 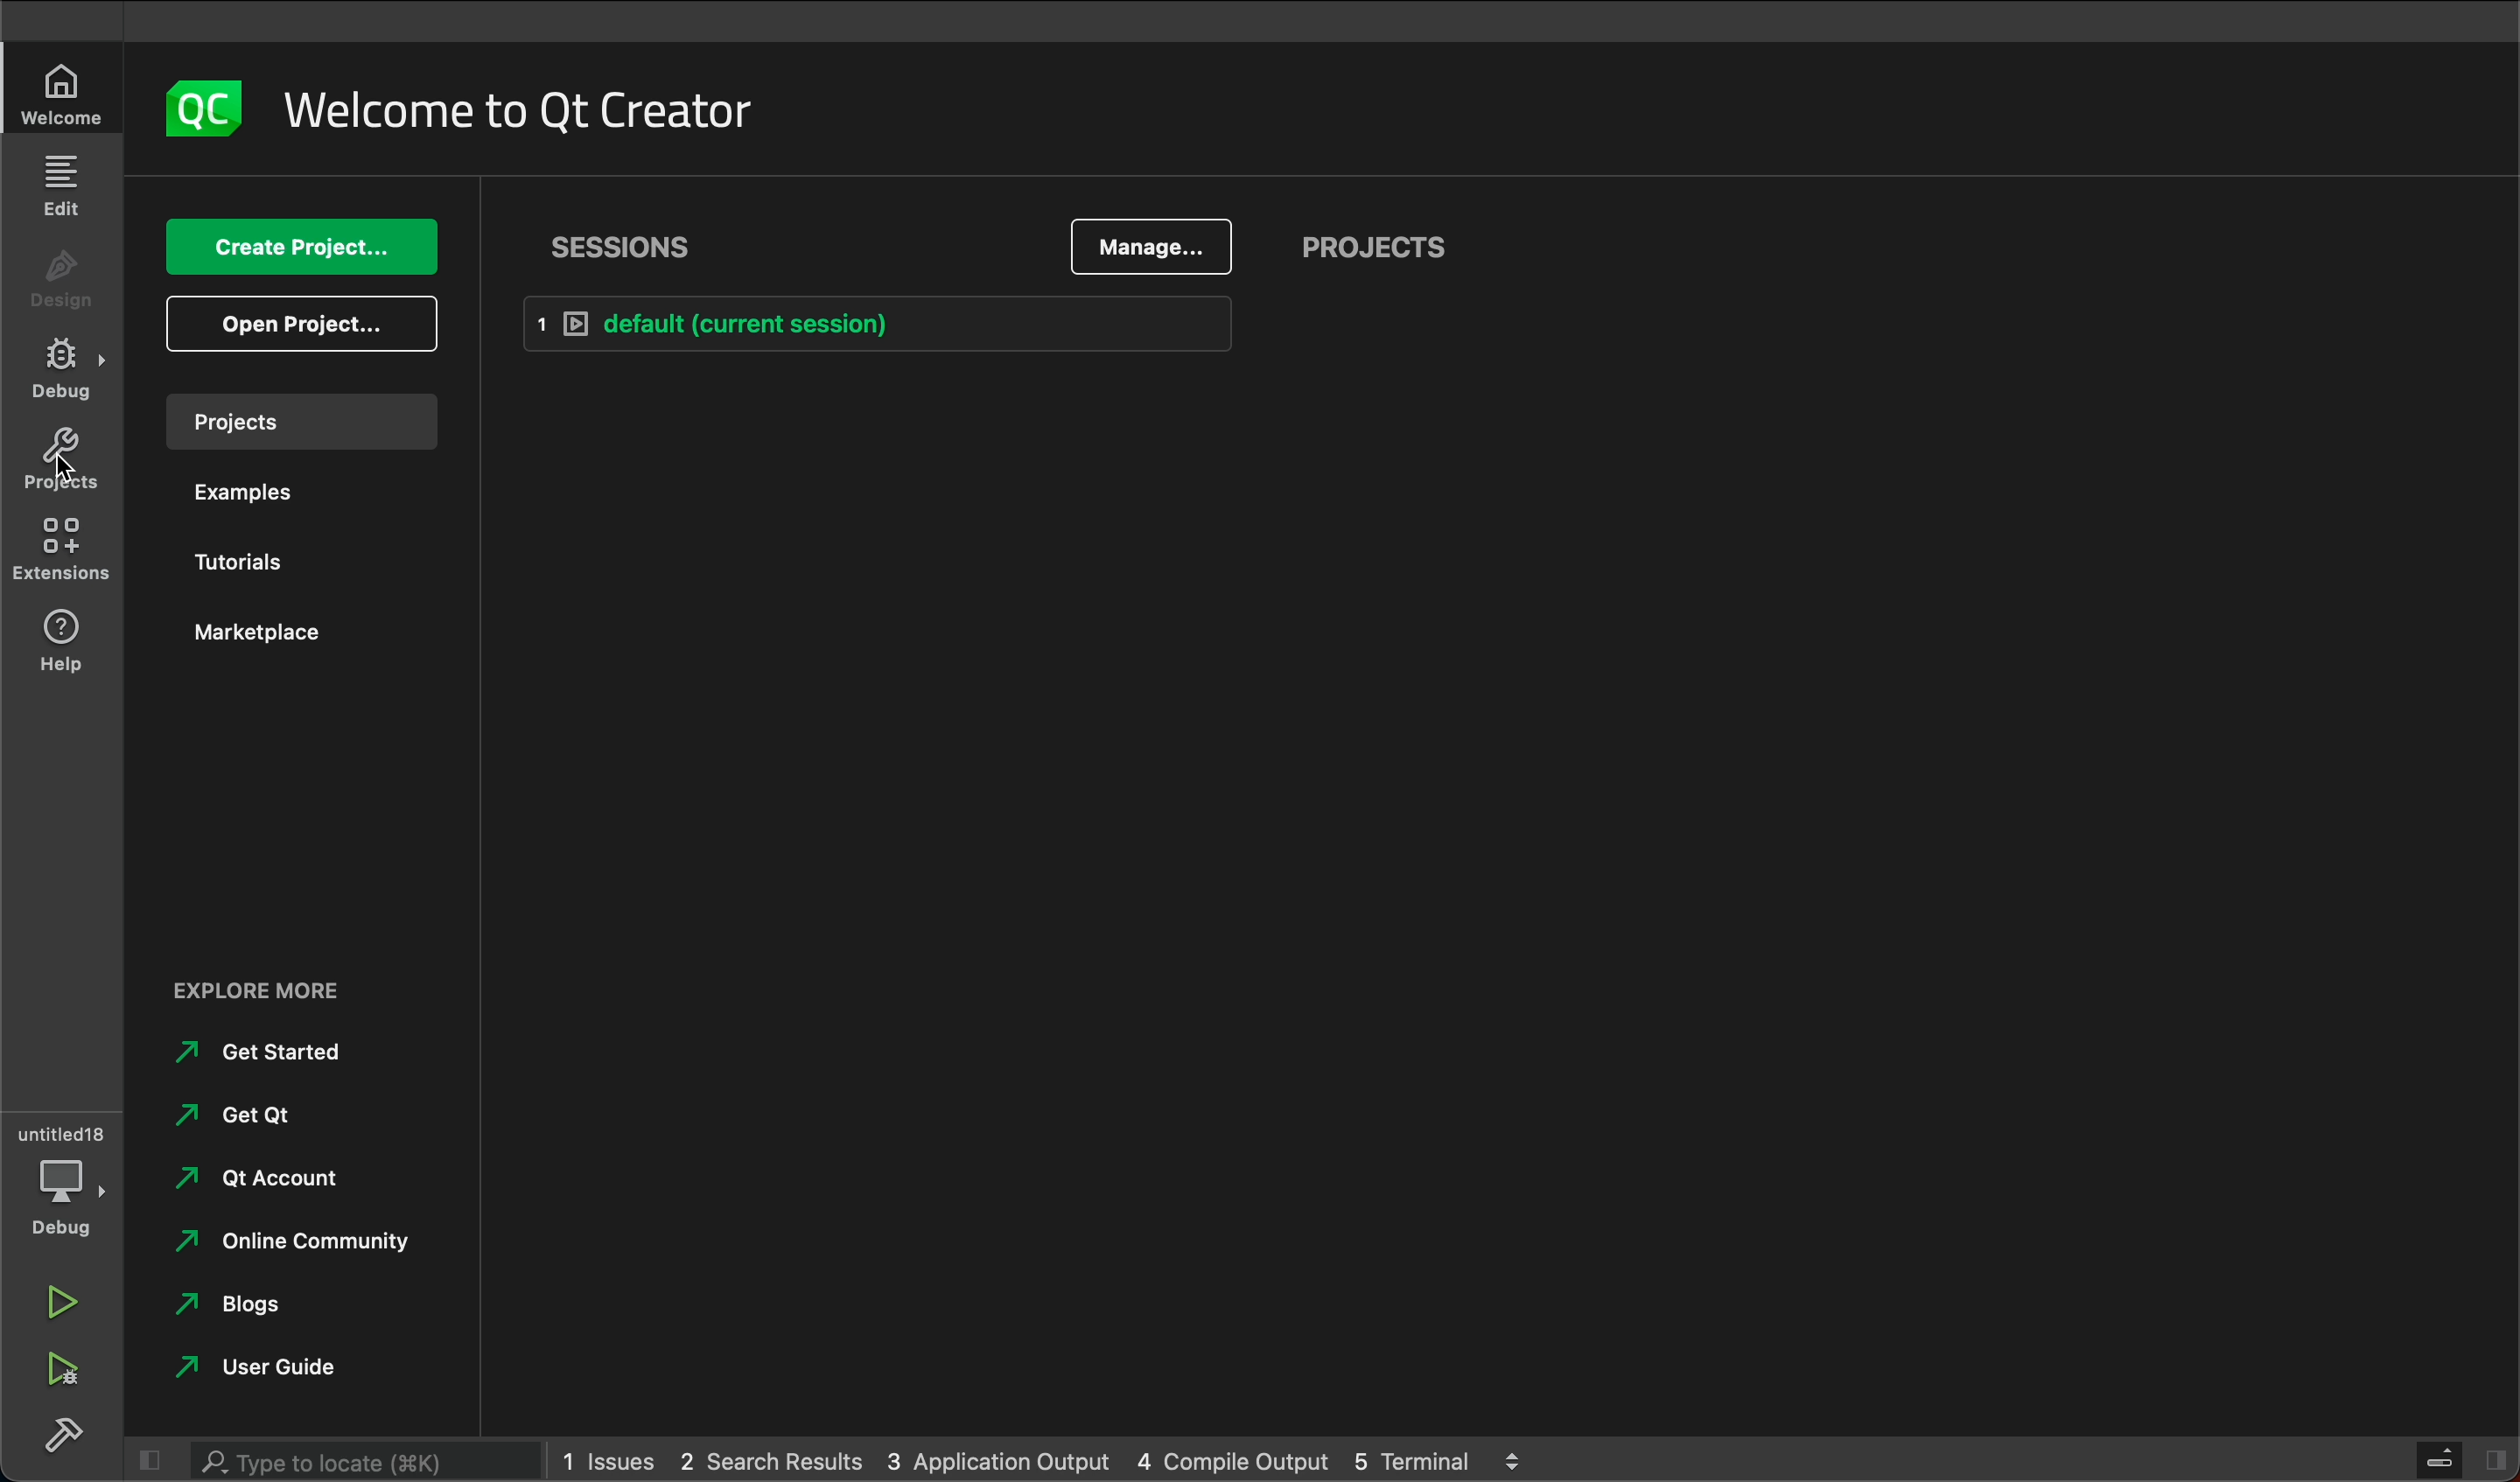 I want to click on create project, so click(x=295, y=247).